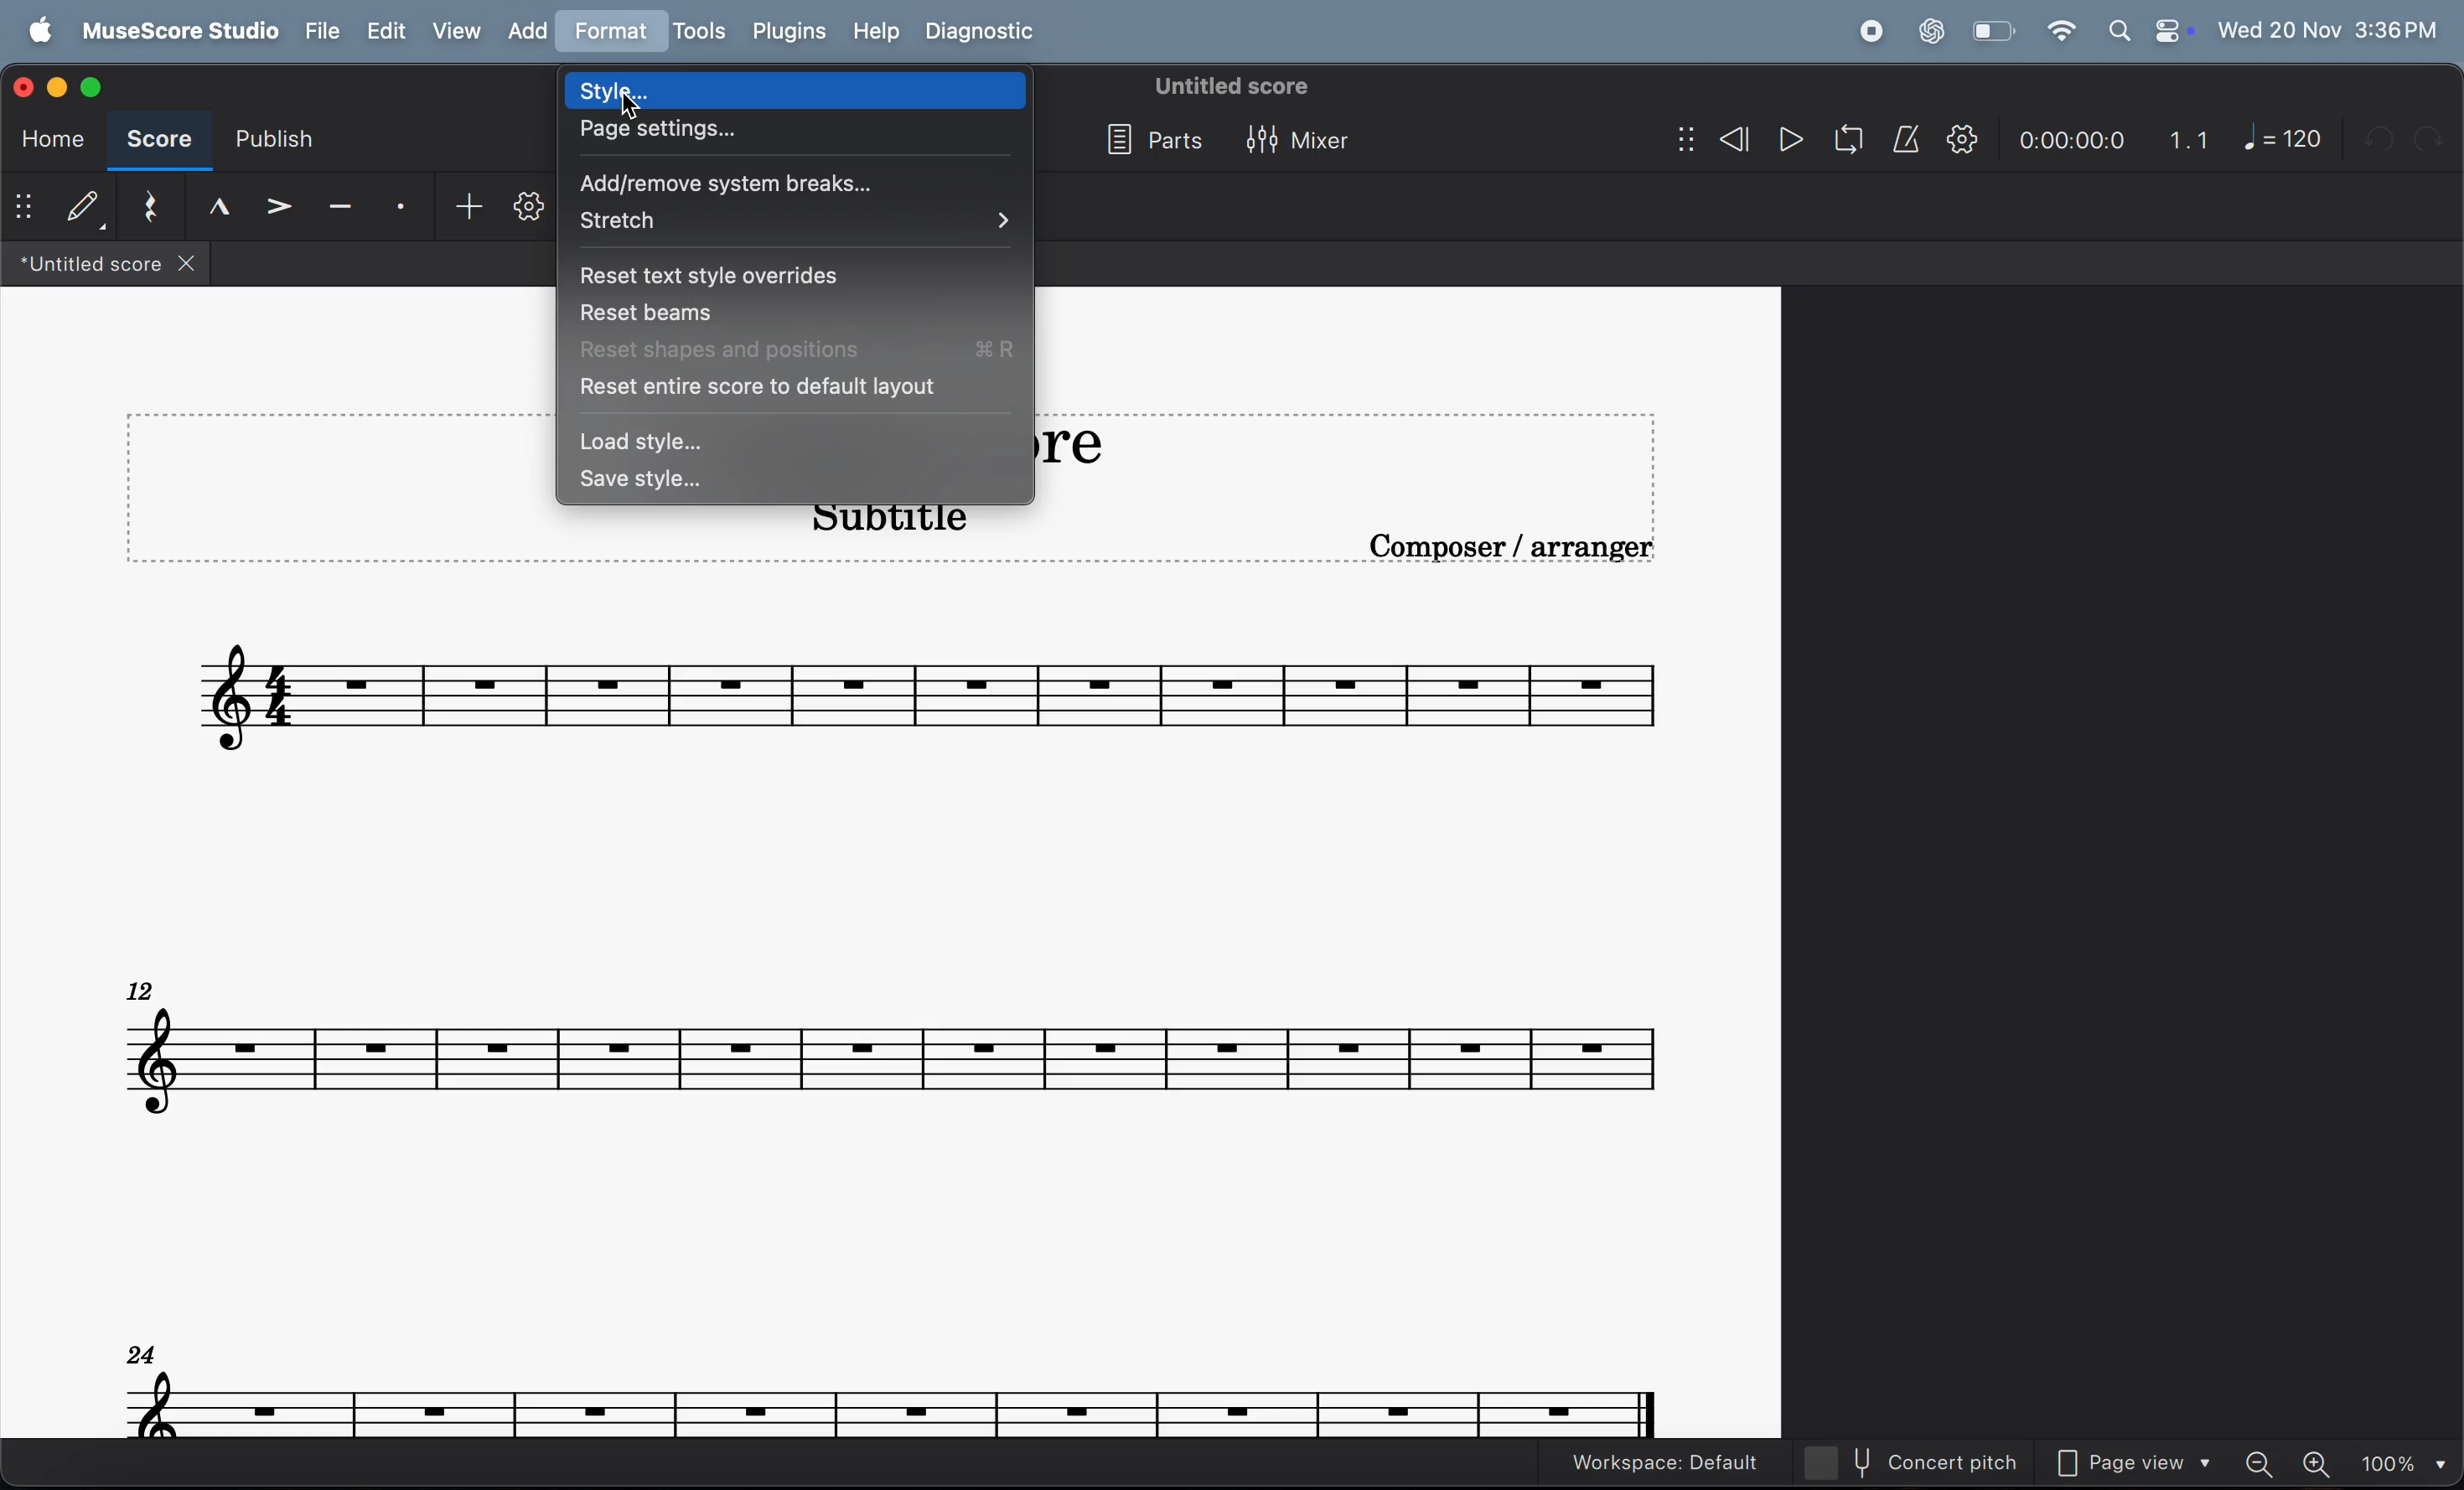 Image resolution: width=2464 pixels, height=1490 pixels. What do you see at coordinates (2329, 26) in the screenshot?
I see `date and time` at bounding box center [2329, 26].